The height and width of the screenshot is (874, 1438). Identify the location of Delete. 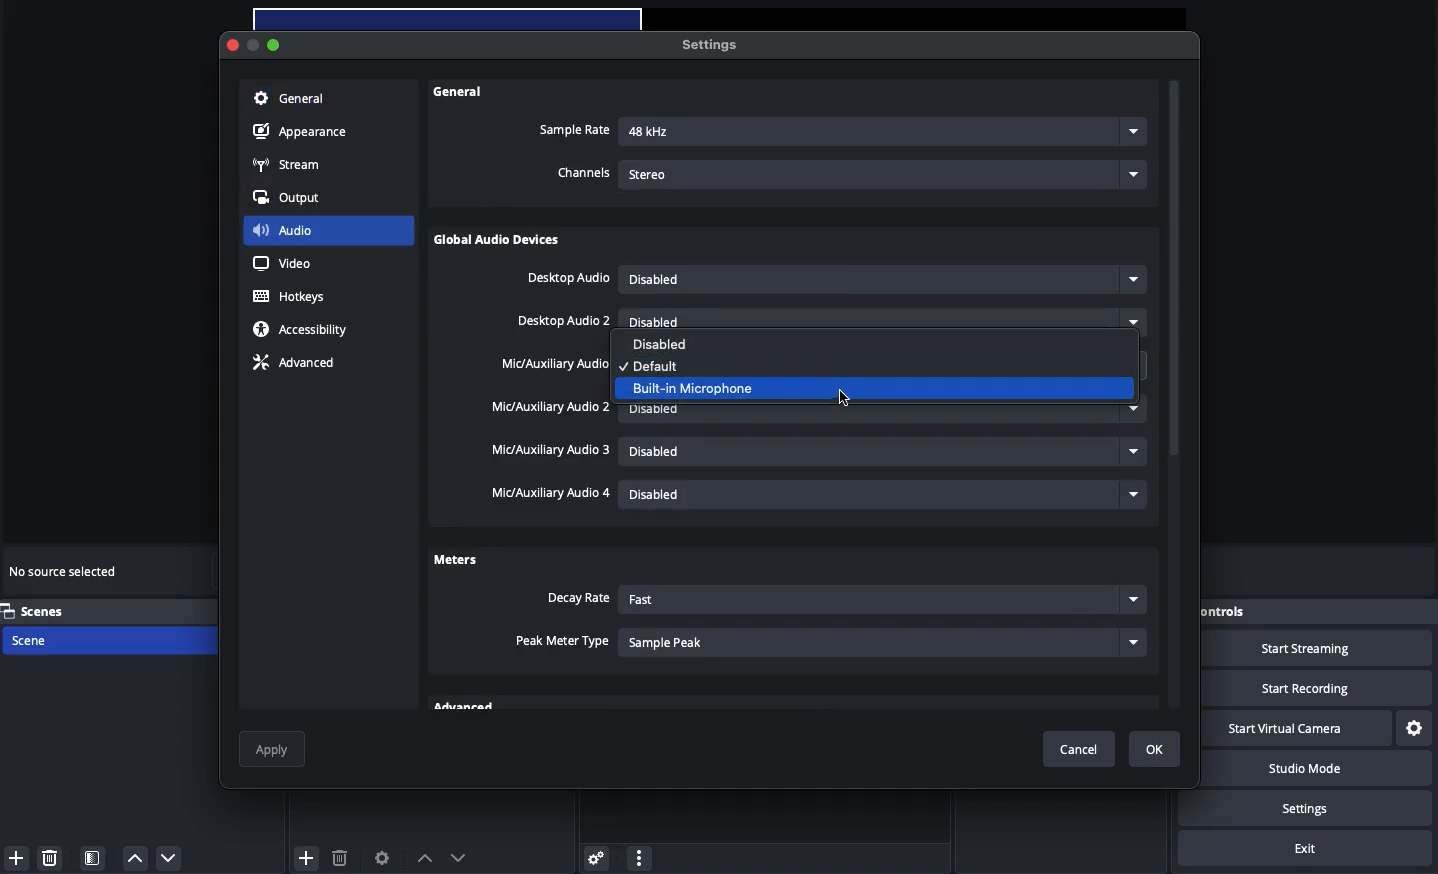
(339, 857).